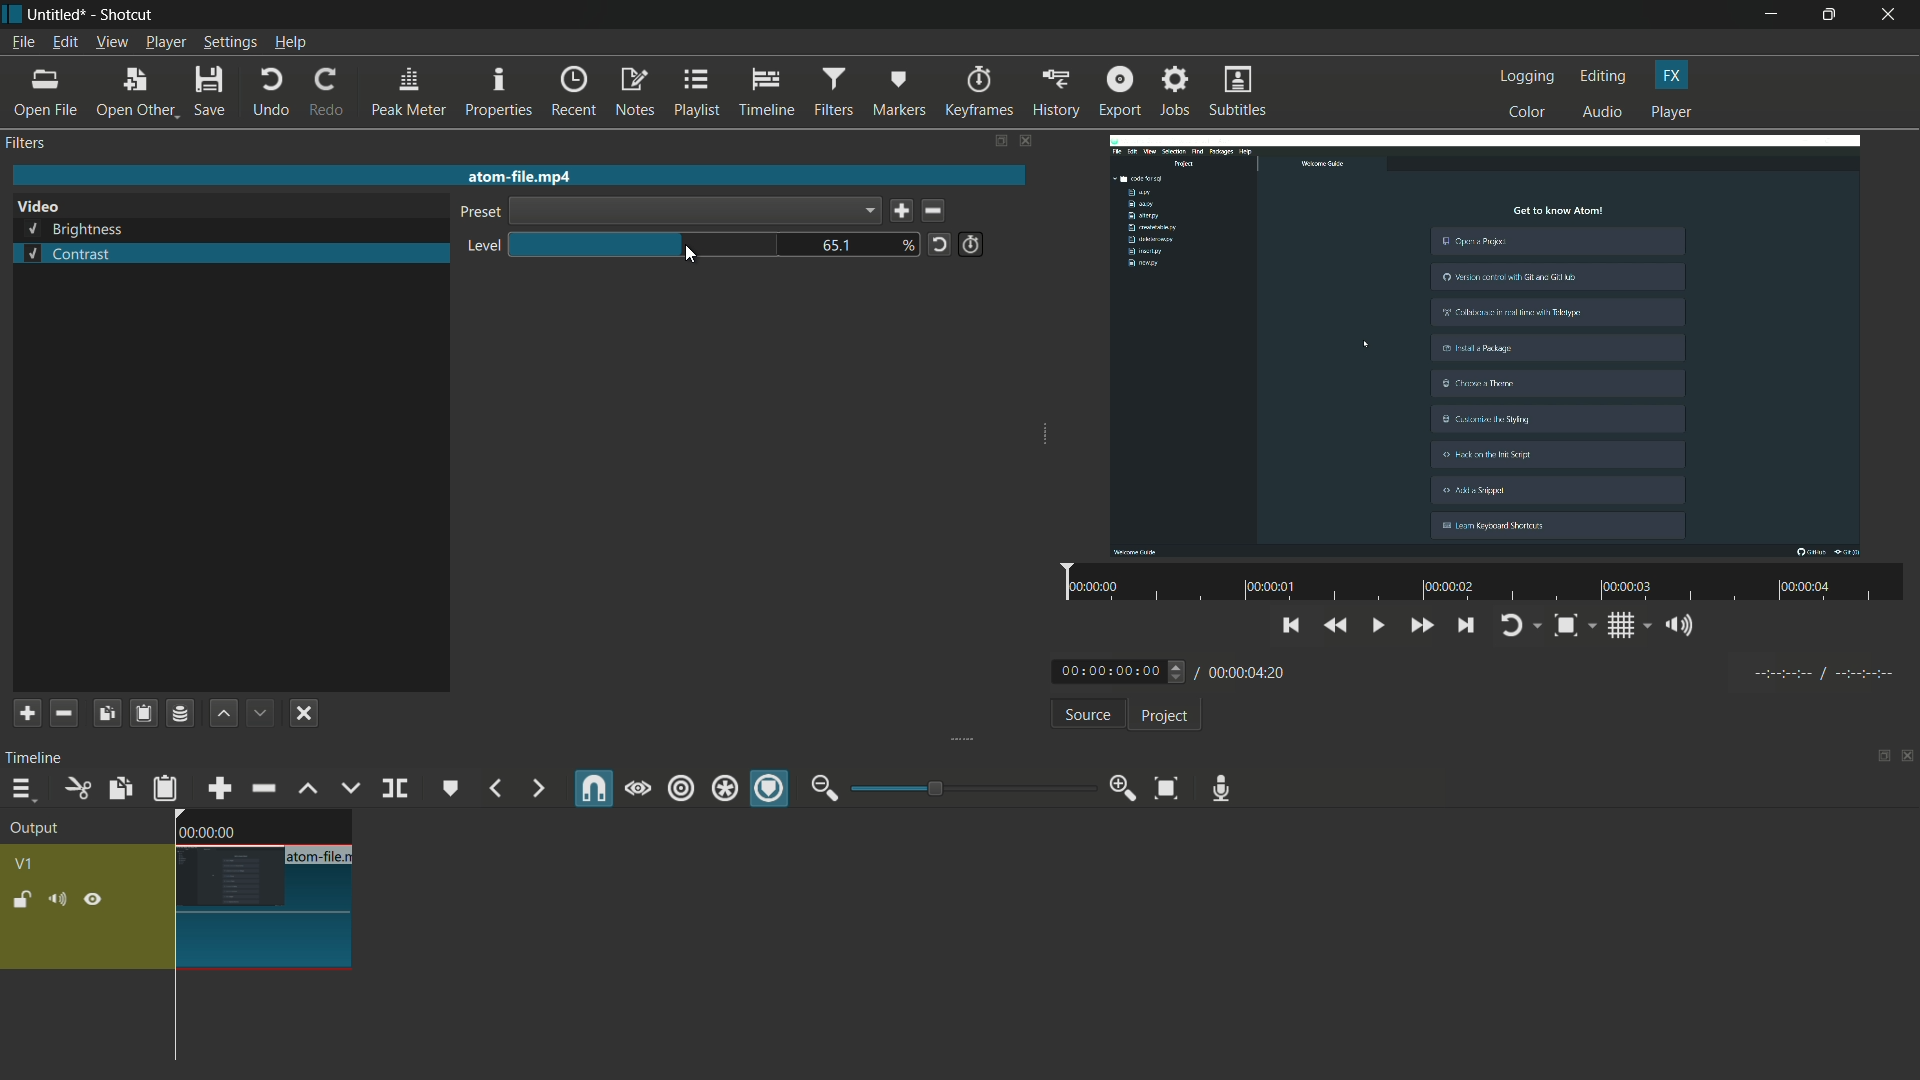 This screenshot has height=1080, width=1920. I want to click on / 00:00:04:20 (total time), so click(1244, 669).